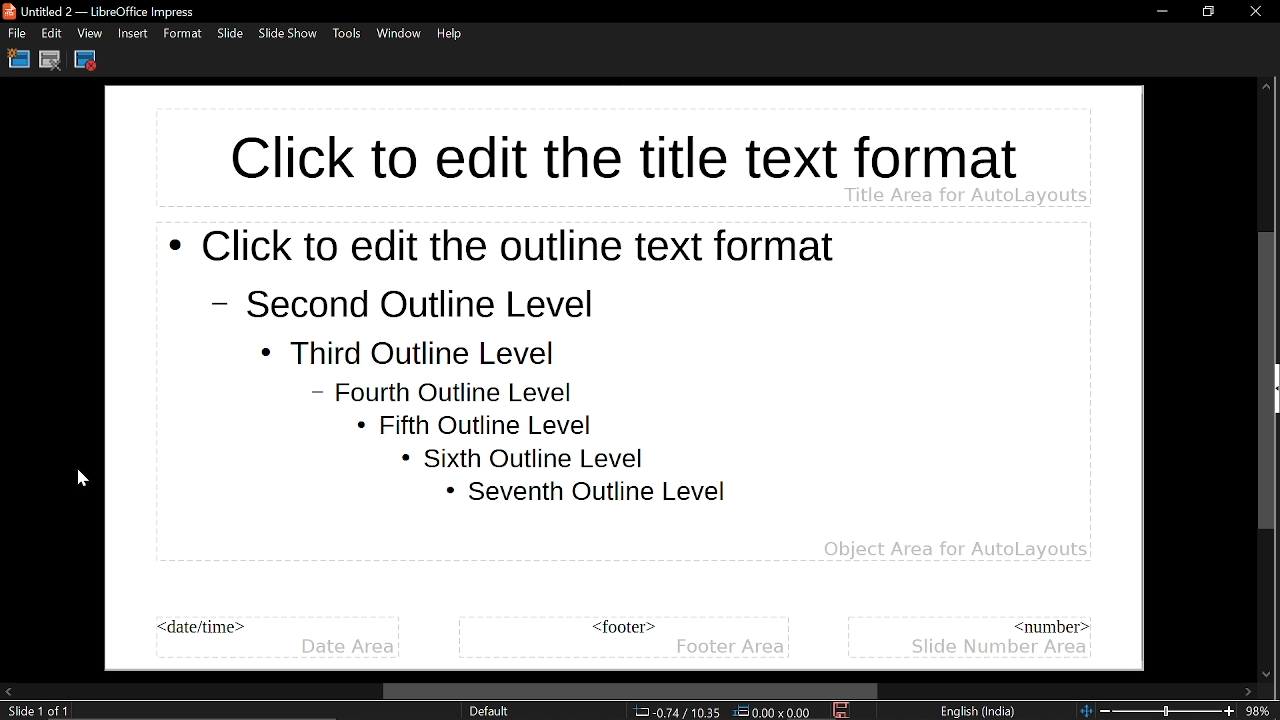 Image resolution: width=1280 pixels, height=720 pixels. Describe the element at coordinates (290, 35) in the screenshot. I see `Slide show` at that location.